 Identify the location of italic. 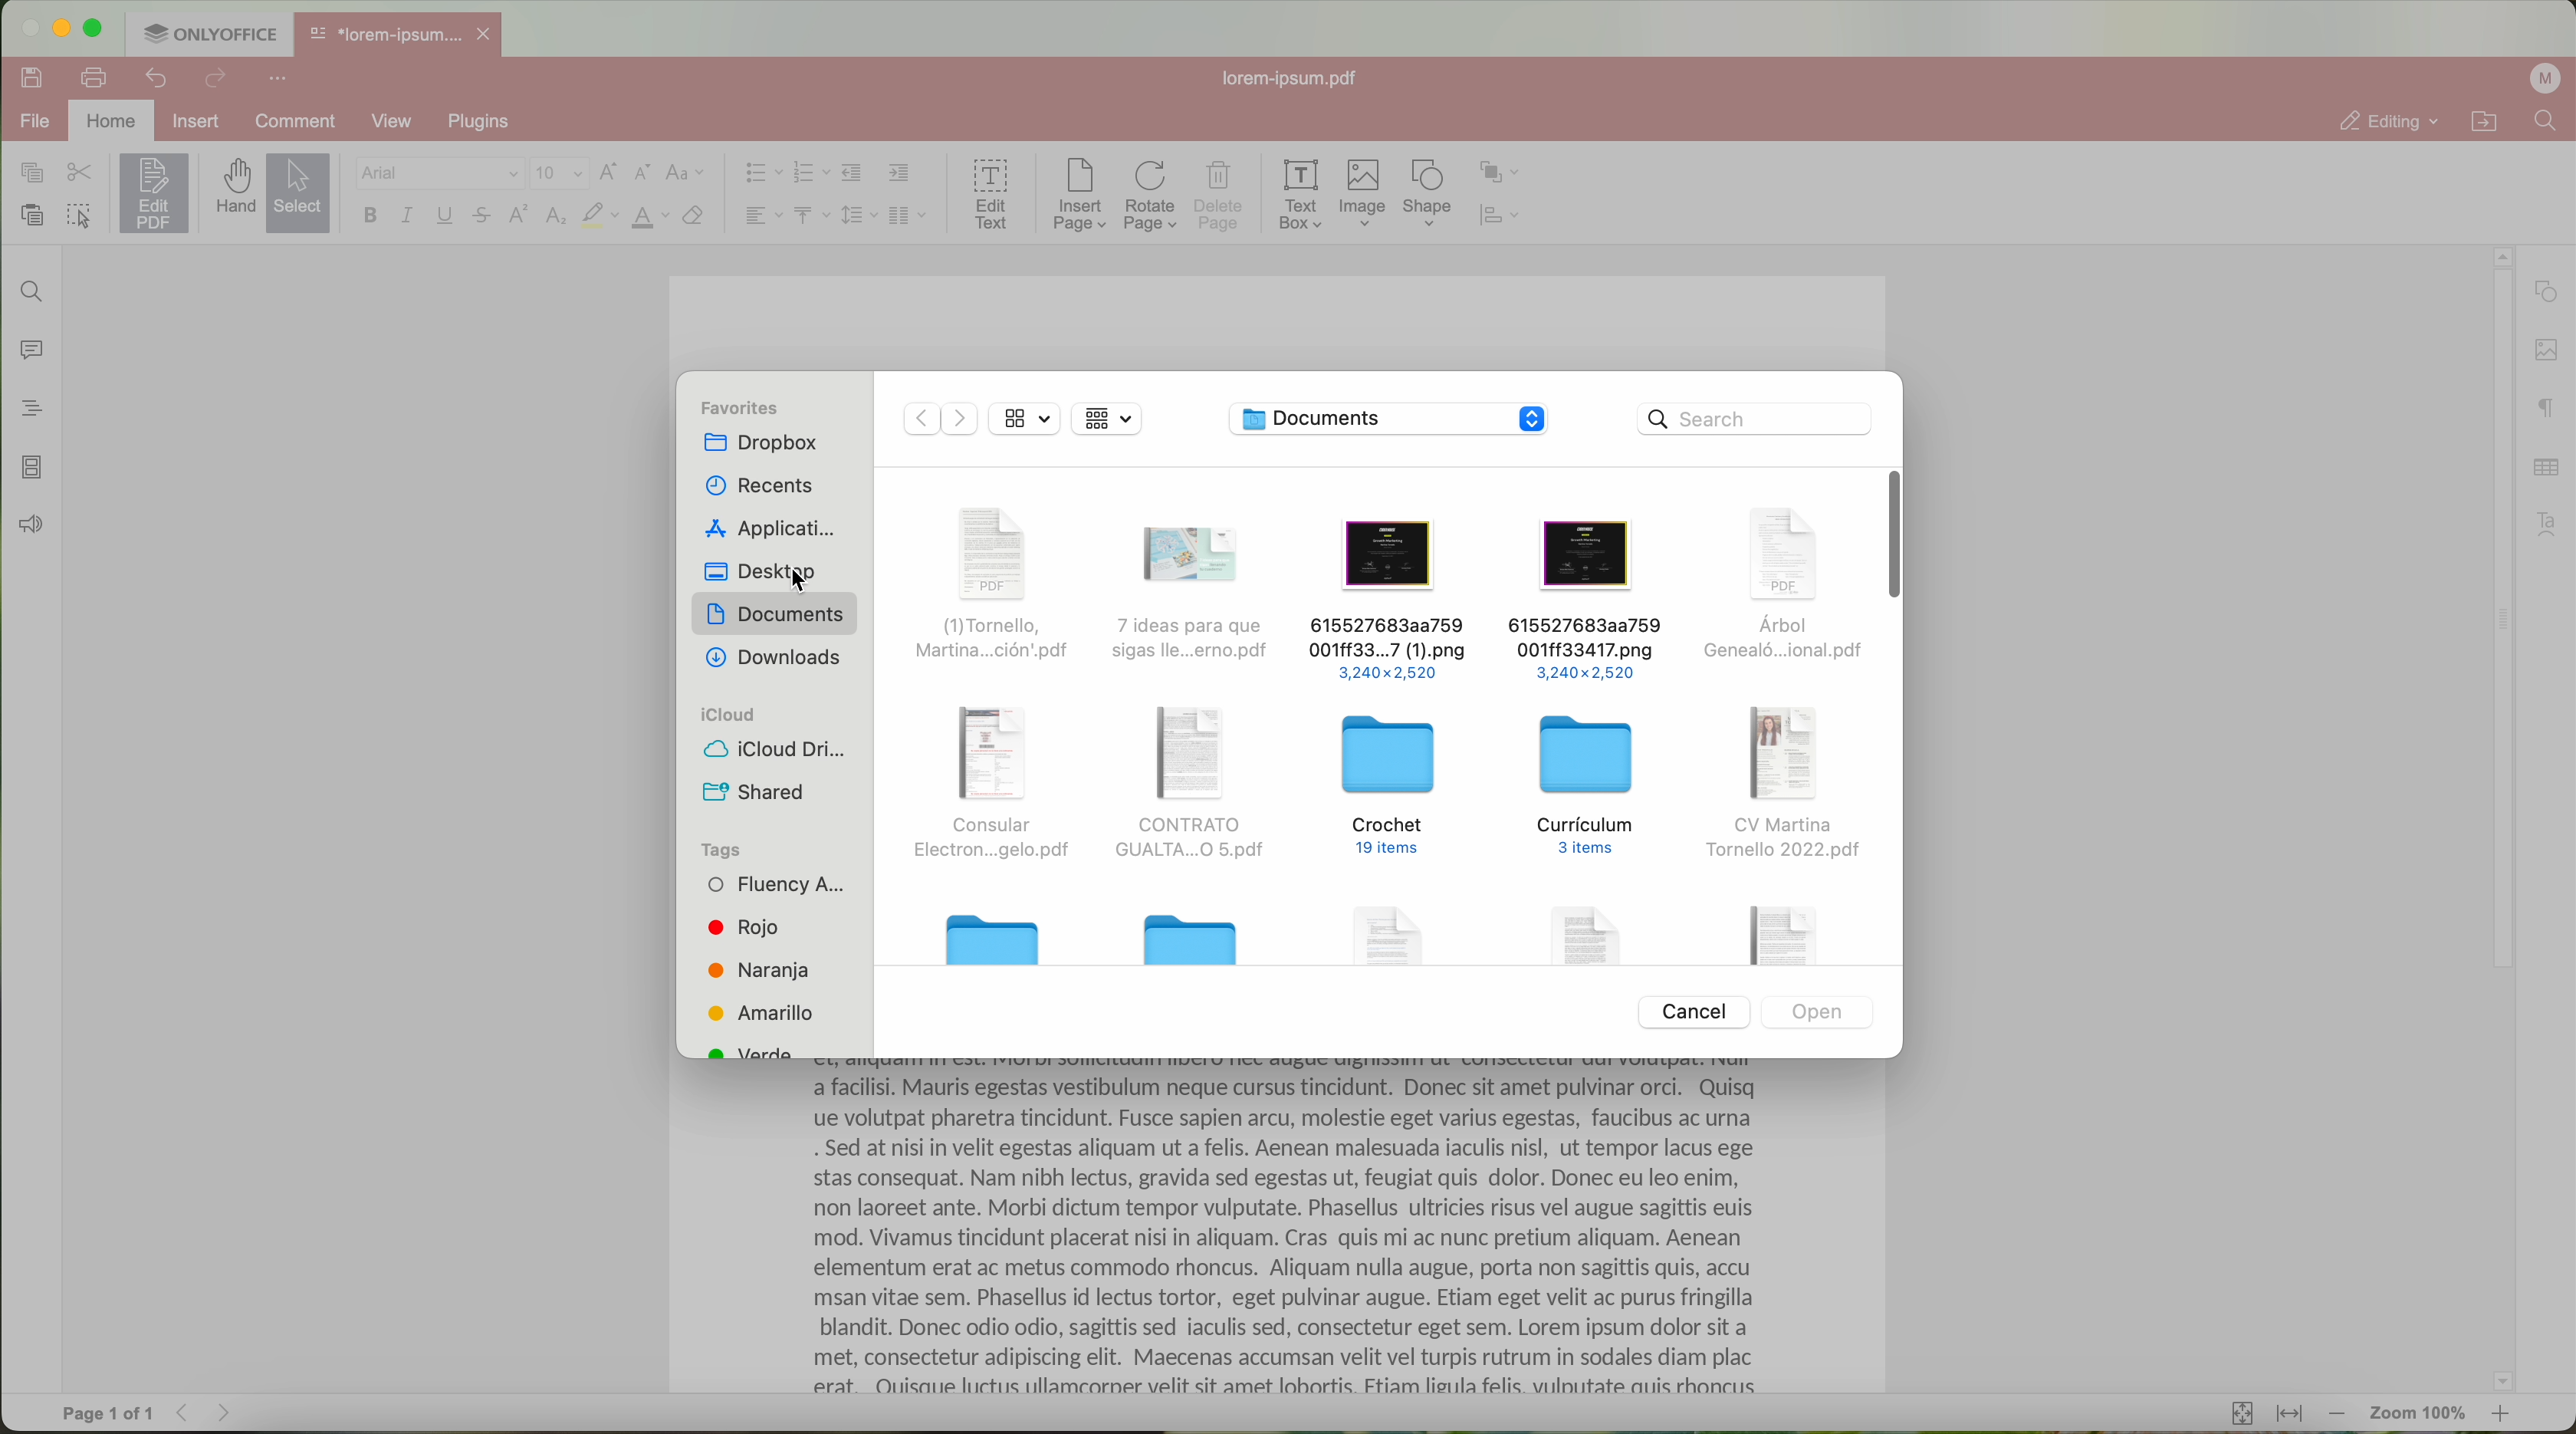
(407, 215).